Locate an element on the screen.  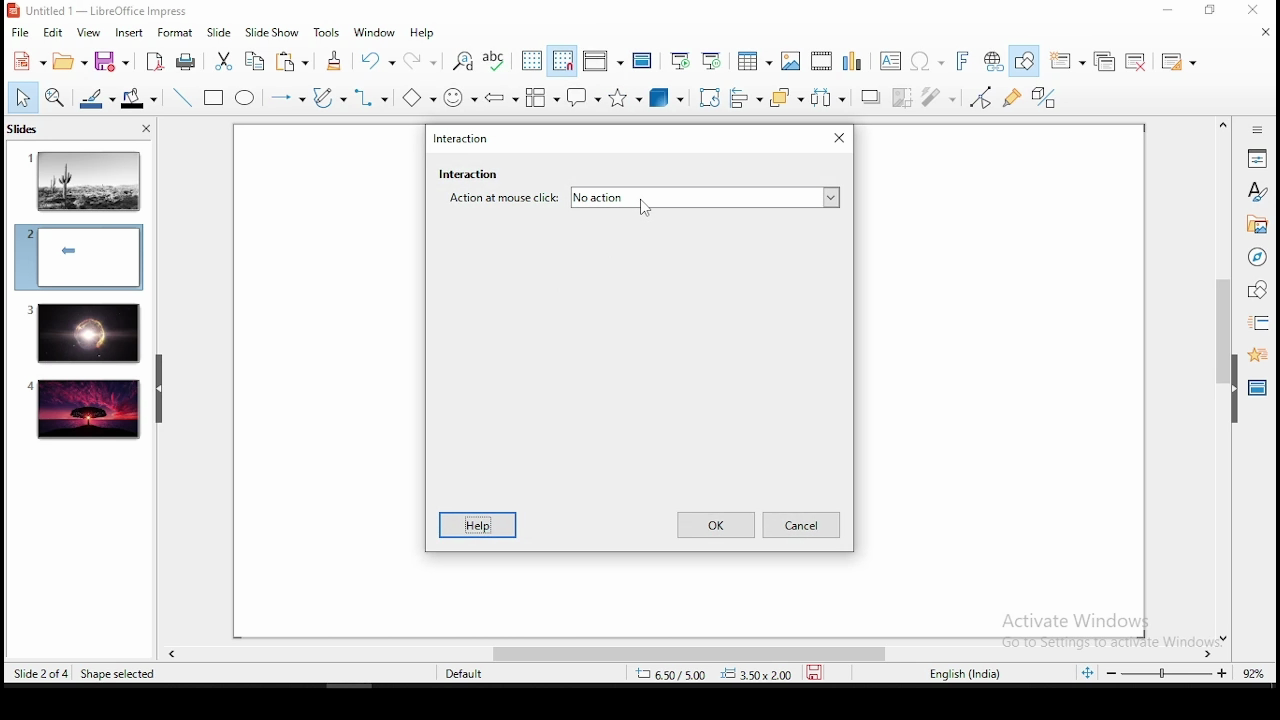
distribute is located at coordinates (830, 98).